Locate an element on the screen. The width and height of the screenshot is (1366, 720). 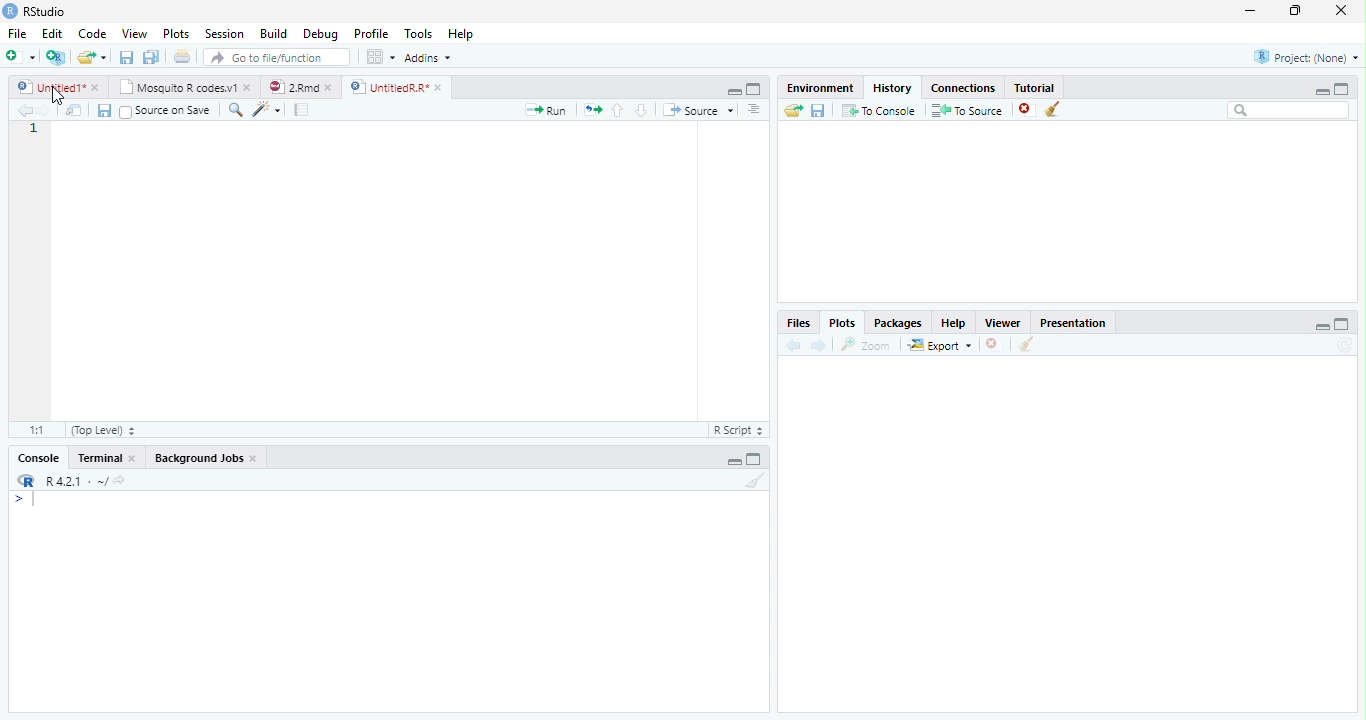
close is located at coordinates (248, 87).